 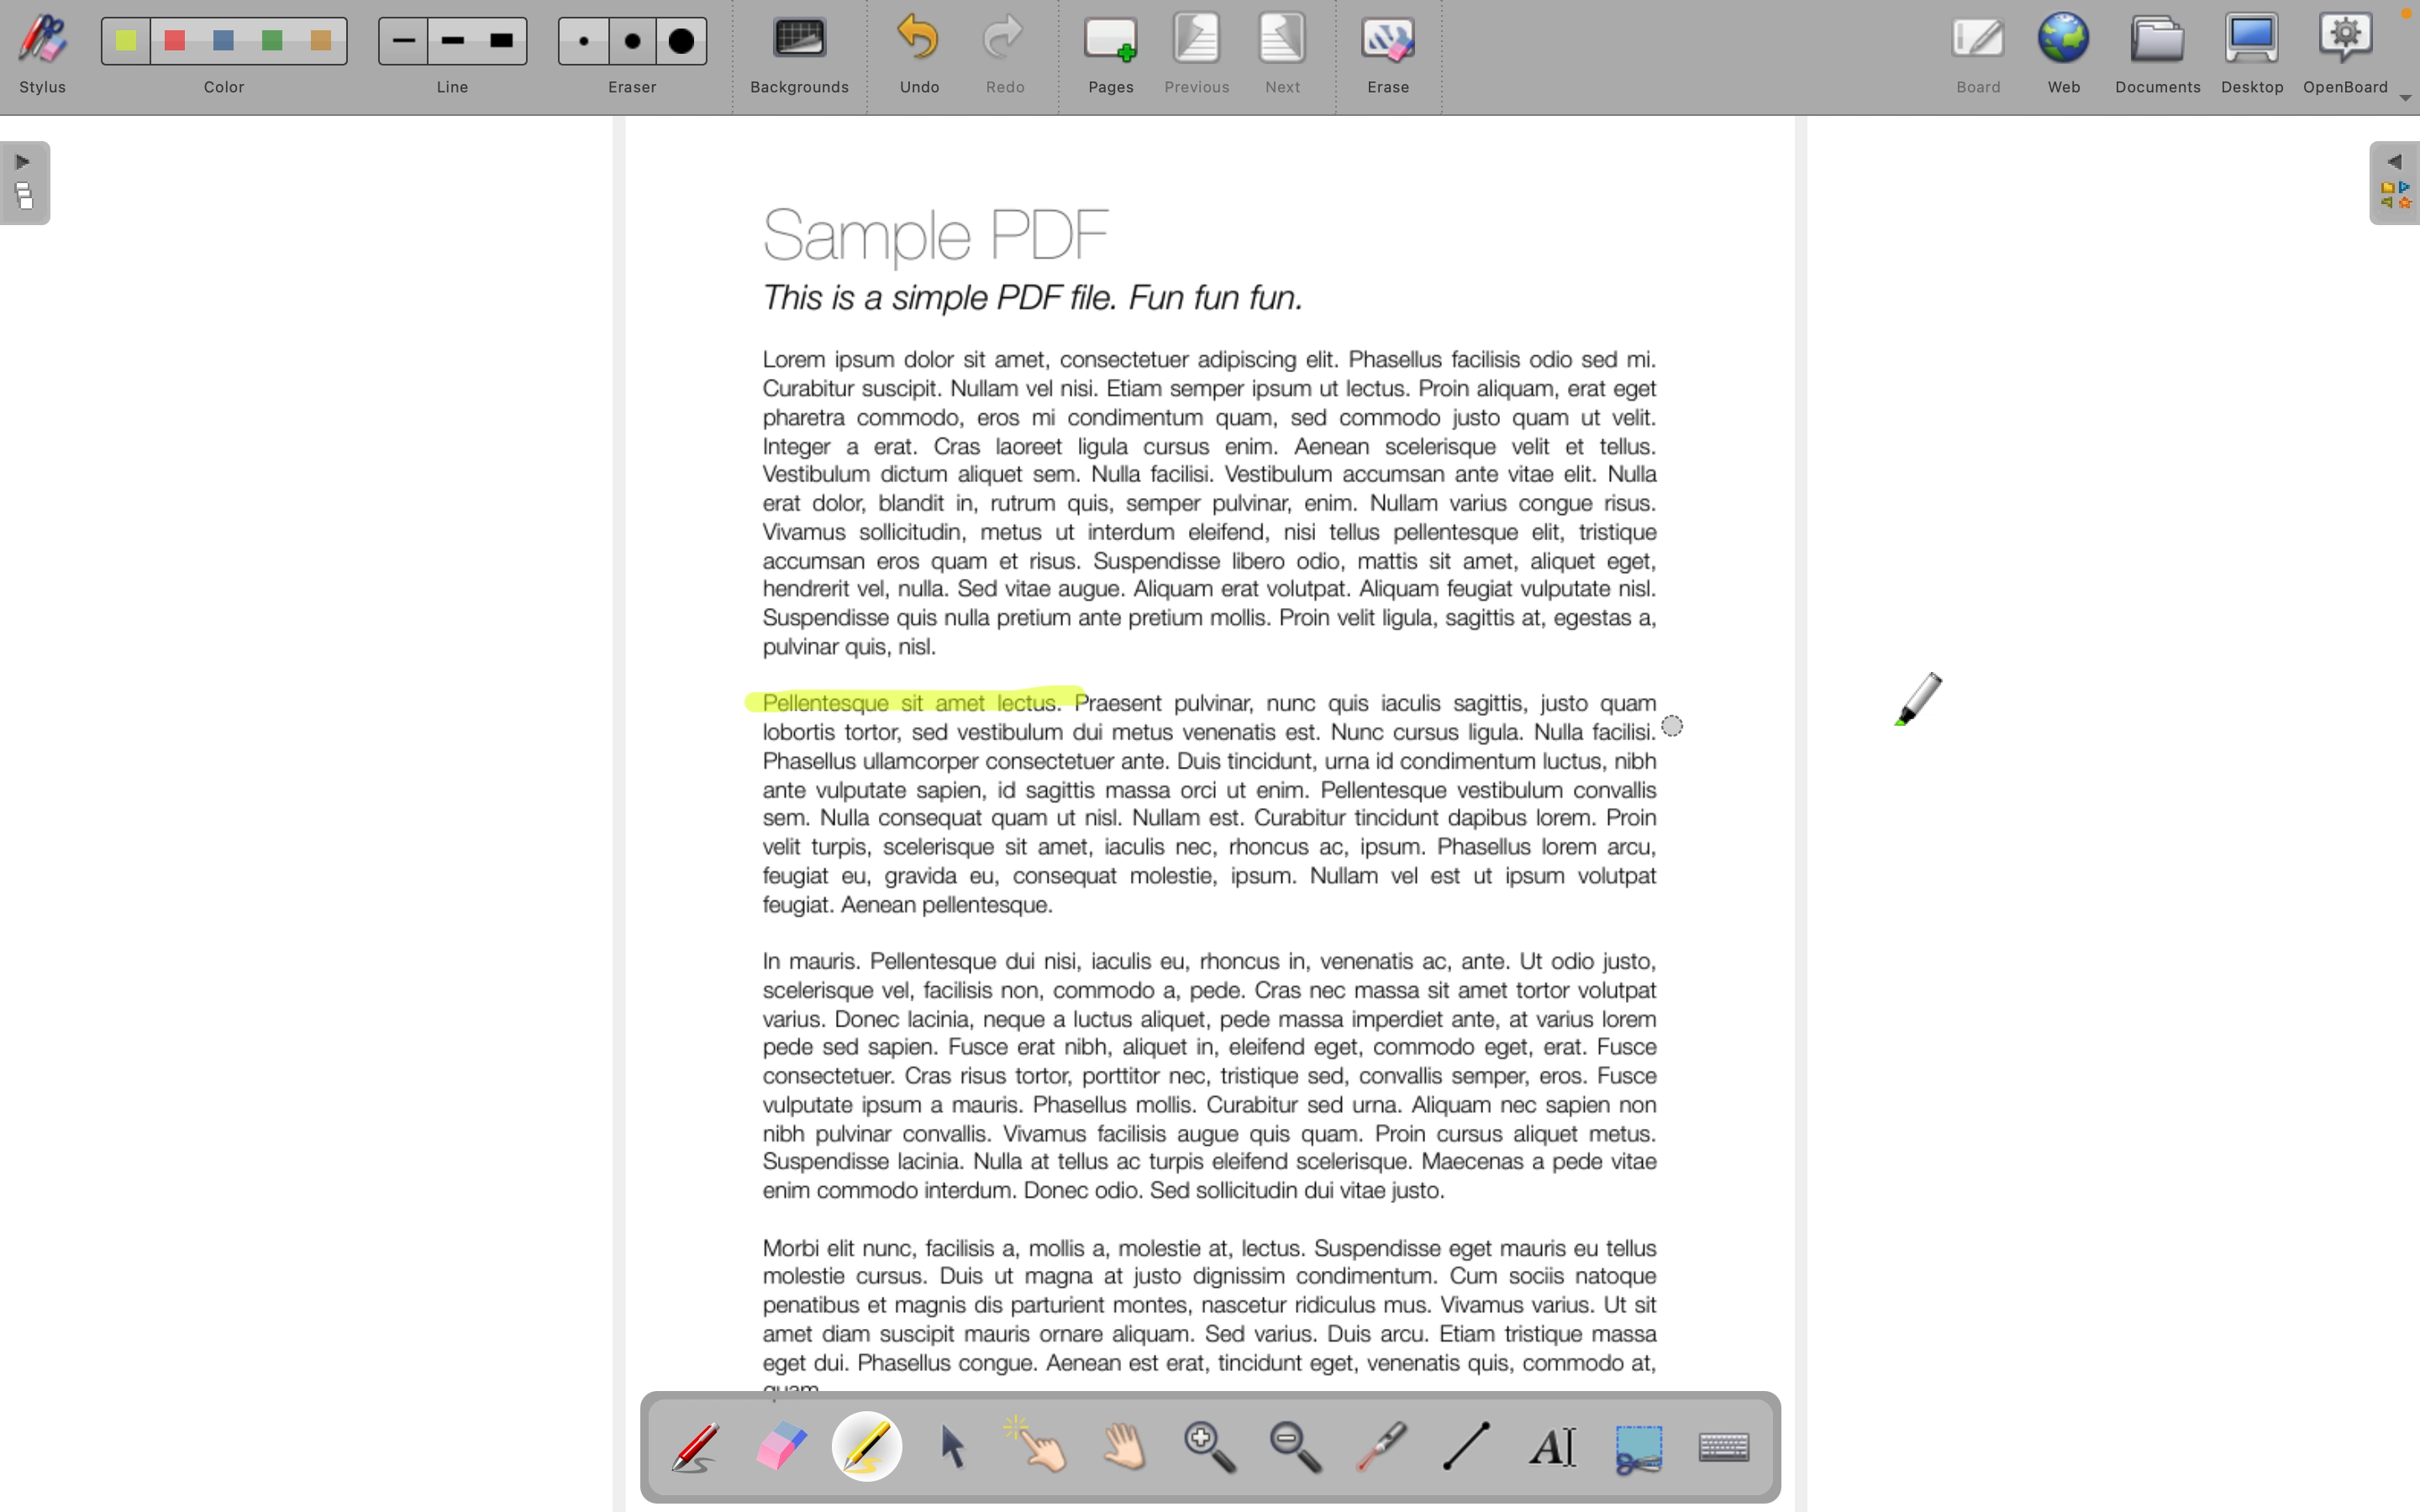 What do you see at coordinates (1004, 58) in the screenshot?
I see `redo` at bounding box center [1004, 58].